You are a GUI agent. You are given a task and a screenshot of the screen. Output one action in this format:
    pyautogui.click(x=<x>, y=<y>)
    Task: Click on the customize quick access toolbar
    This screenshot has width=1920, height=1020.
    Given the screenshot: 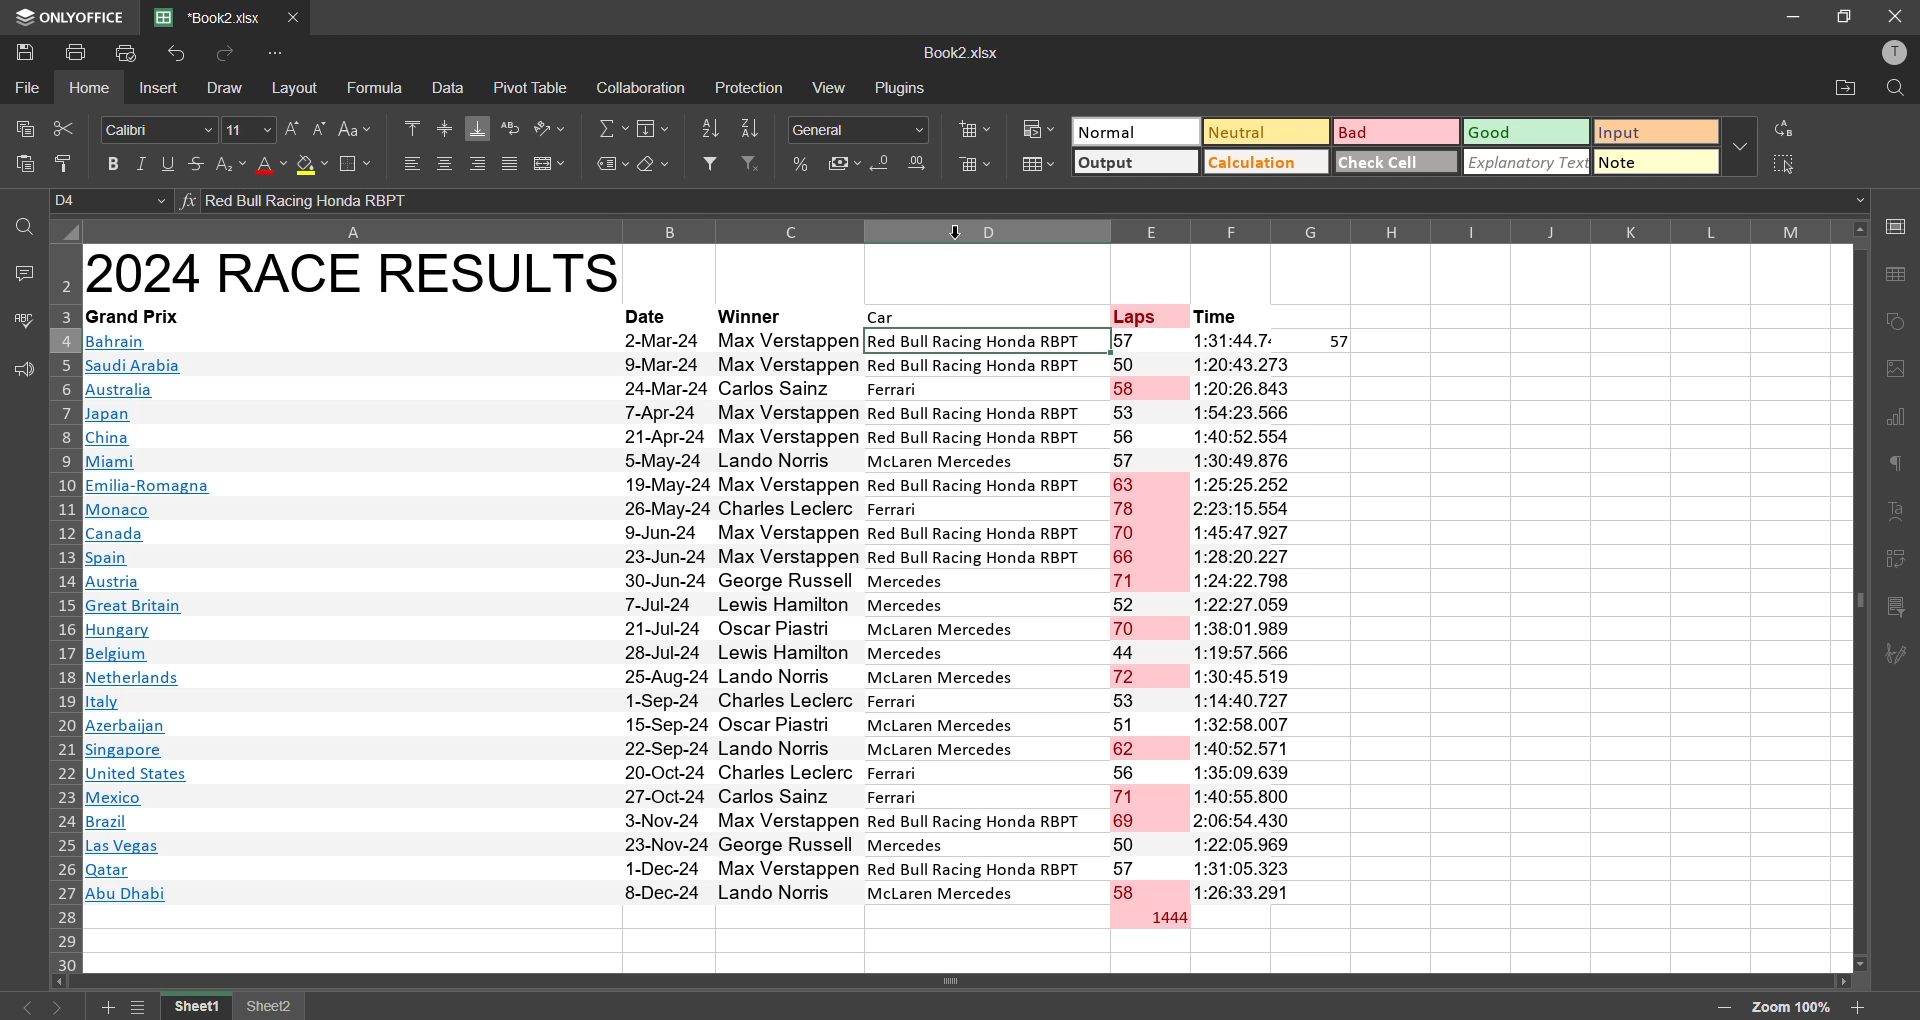 What is the action you would take?
    pyautogui.click(x=280, y=53)
    